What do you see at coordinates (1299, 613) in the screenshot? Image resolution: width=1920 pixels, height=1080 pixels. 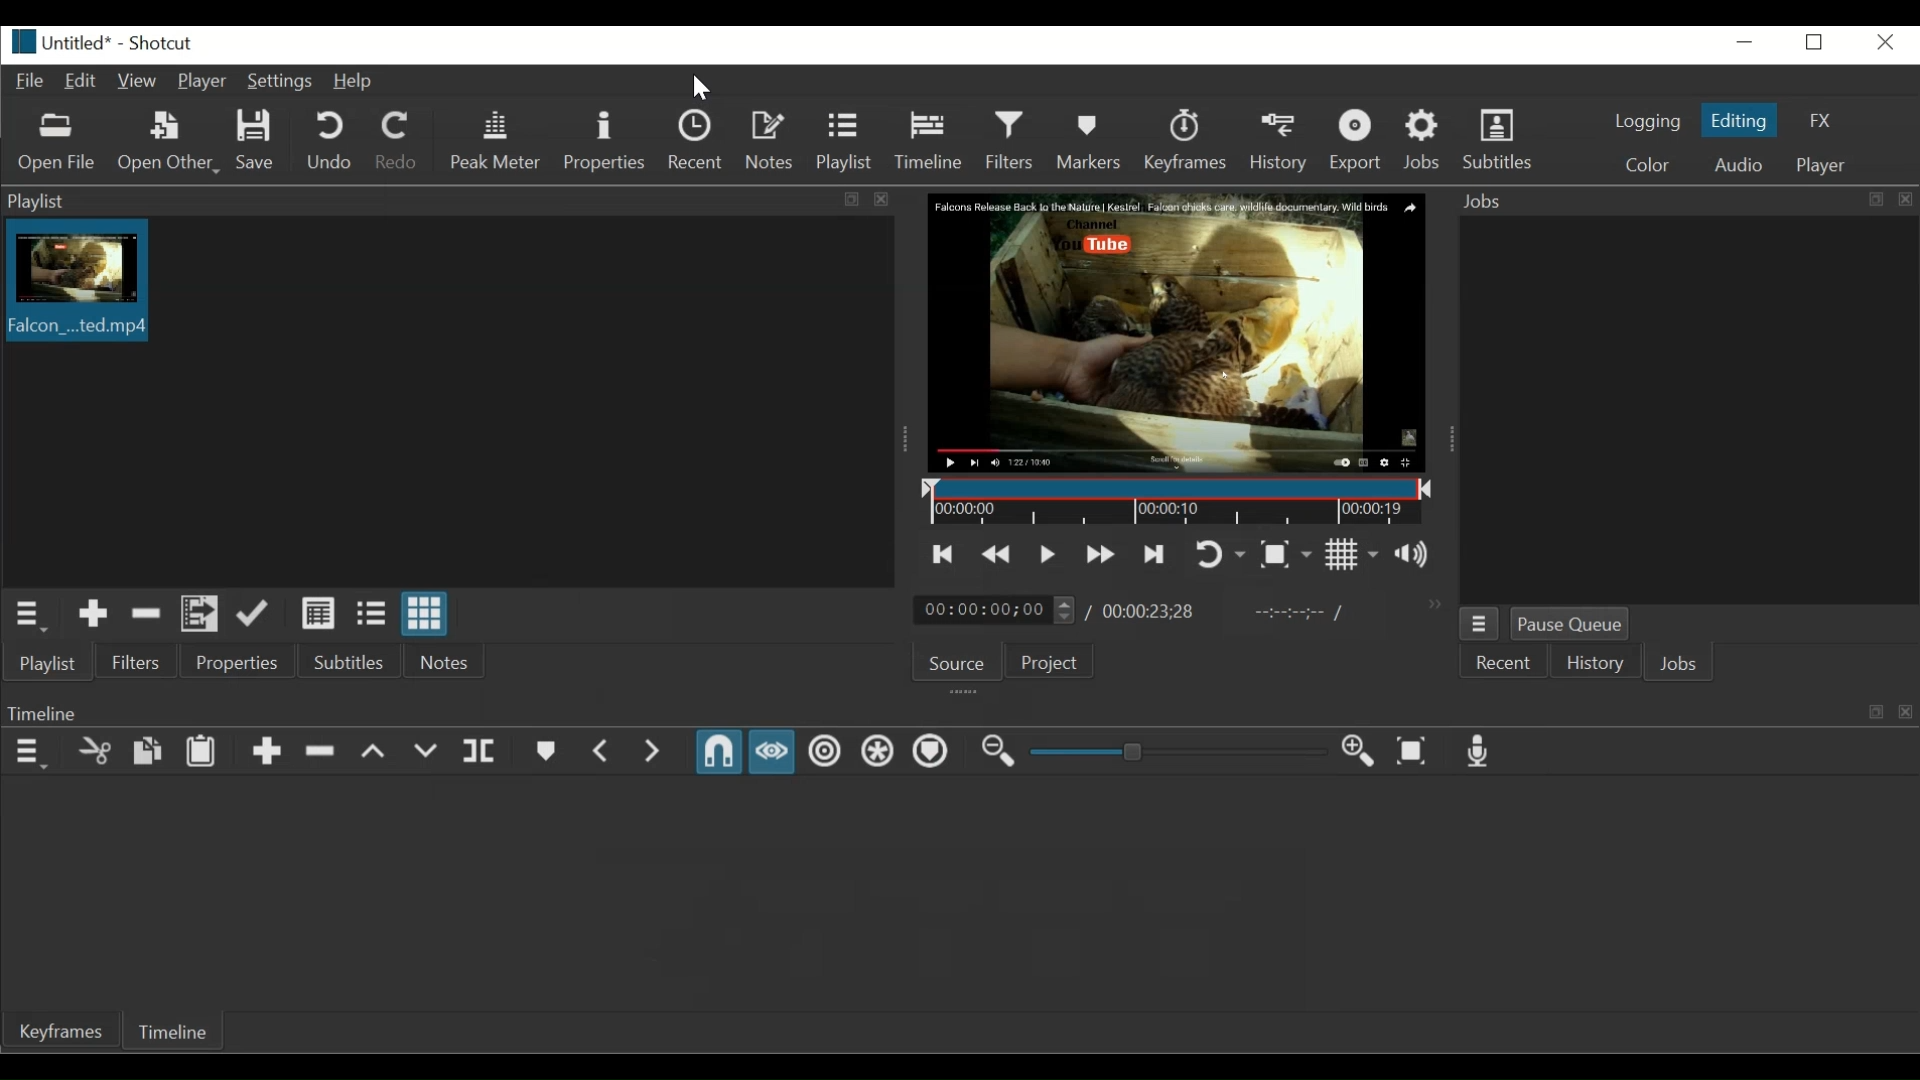 I see `In point` at bounding box center [1299, 613].